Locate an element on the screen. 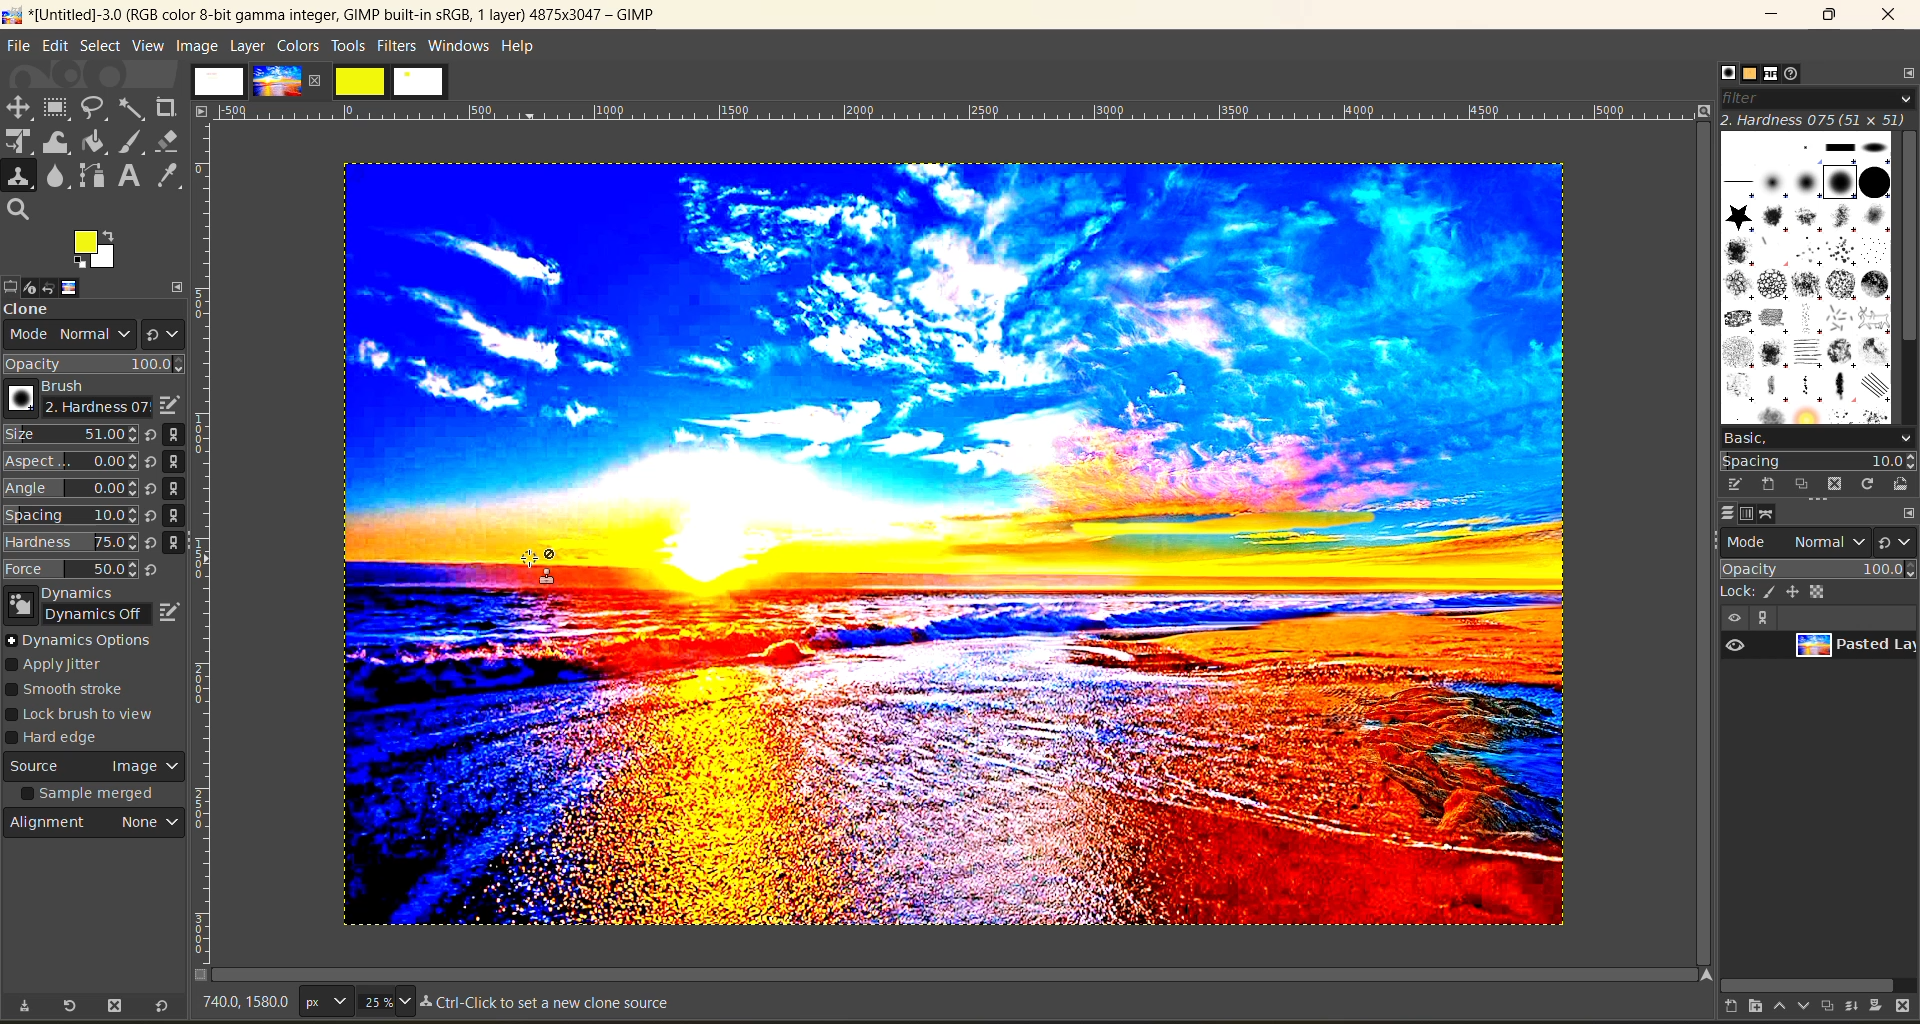 This screenshot has width=1920, height=1024. device status is located at coordinates (36, 285).